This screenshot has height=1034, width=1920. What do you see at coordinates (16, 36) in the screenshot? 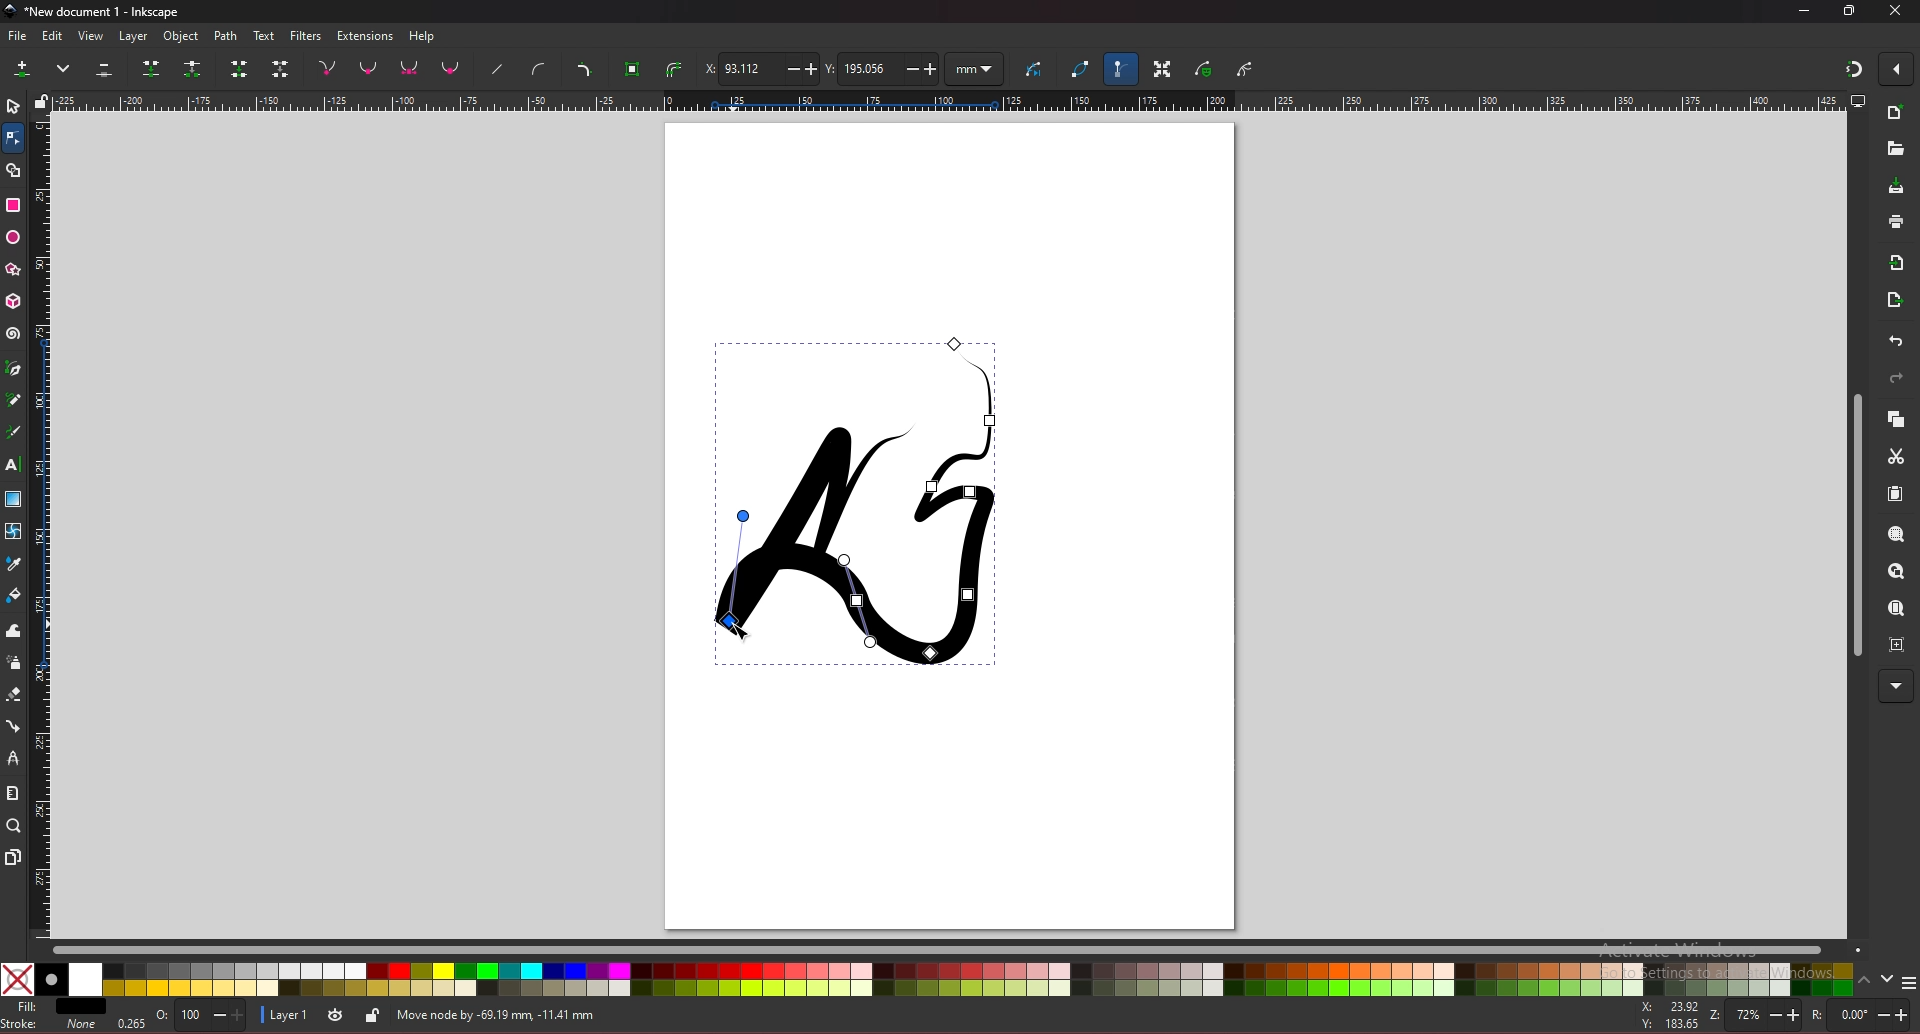
I see `file` at bounding box center [16, 36].